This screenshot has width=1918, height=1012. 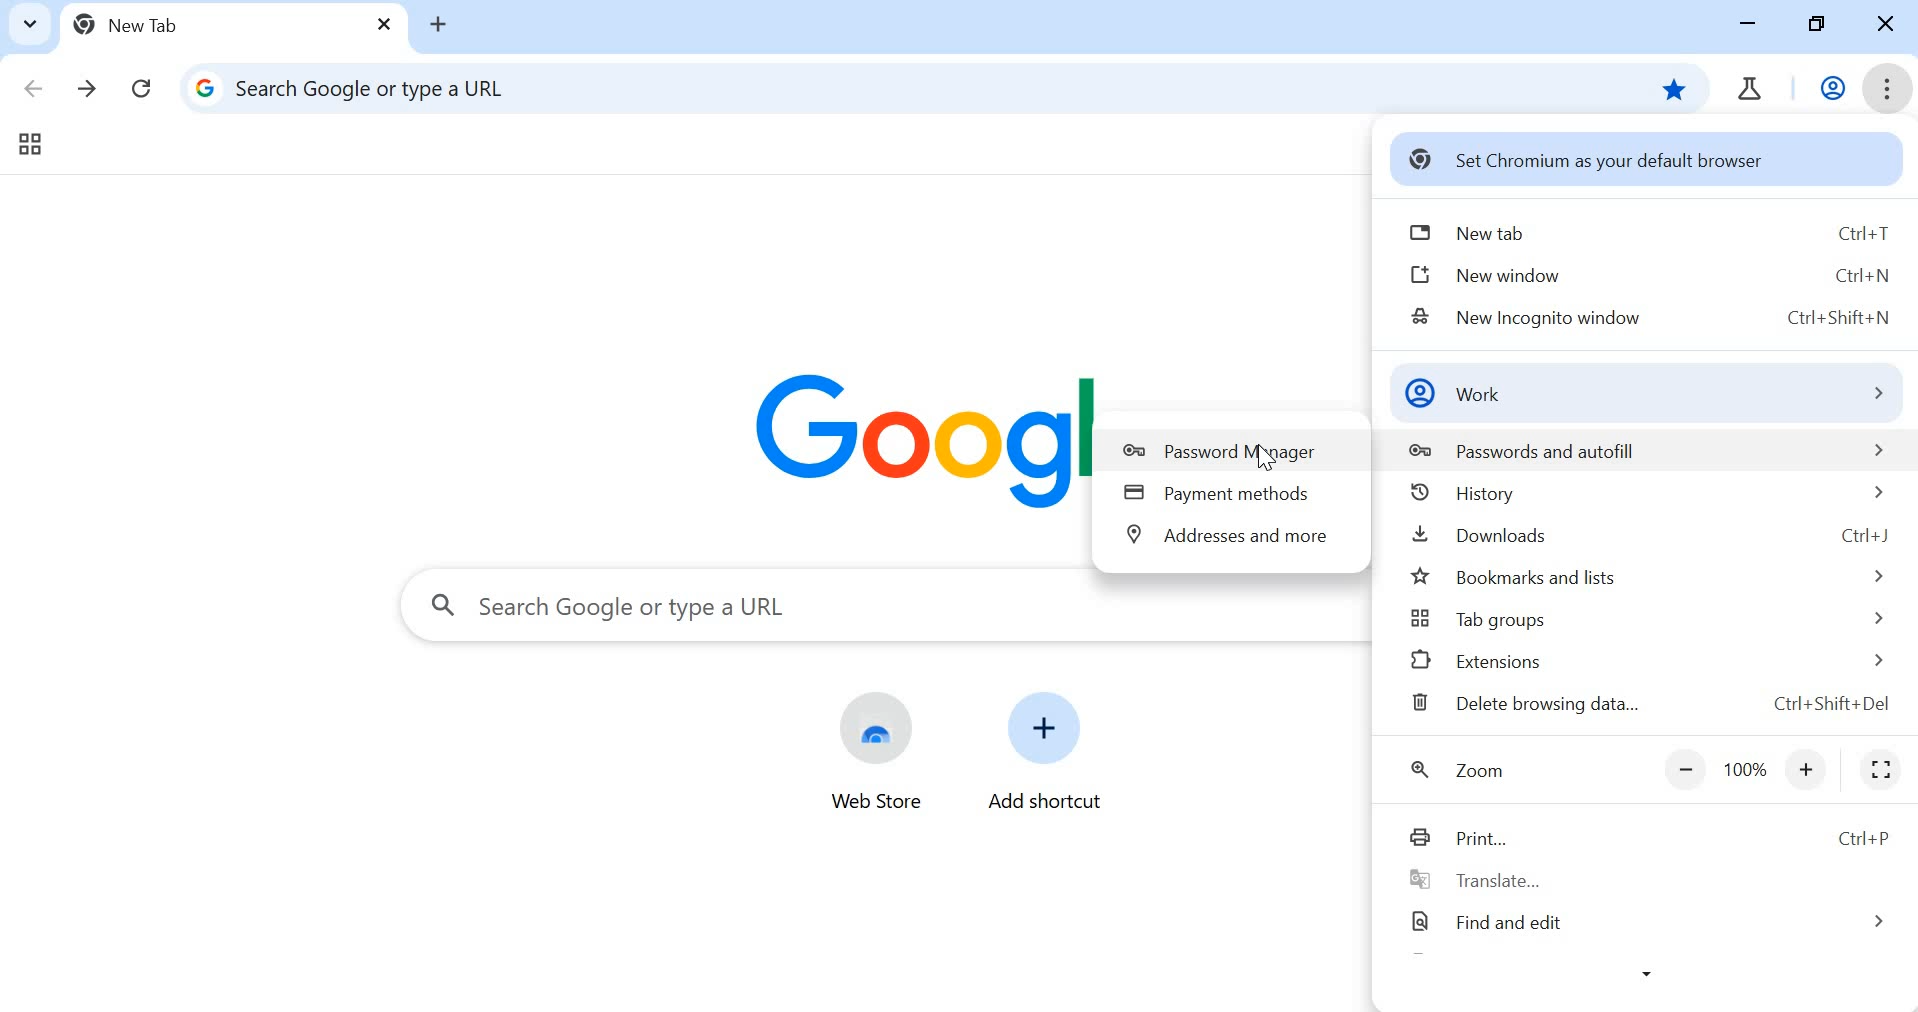 What do you see at coordinates (876, 609) in the screenshot?
I see `search tab` at bounding box center [876, 609].